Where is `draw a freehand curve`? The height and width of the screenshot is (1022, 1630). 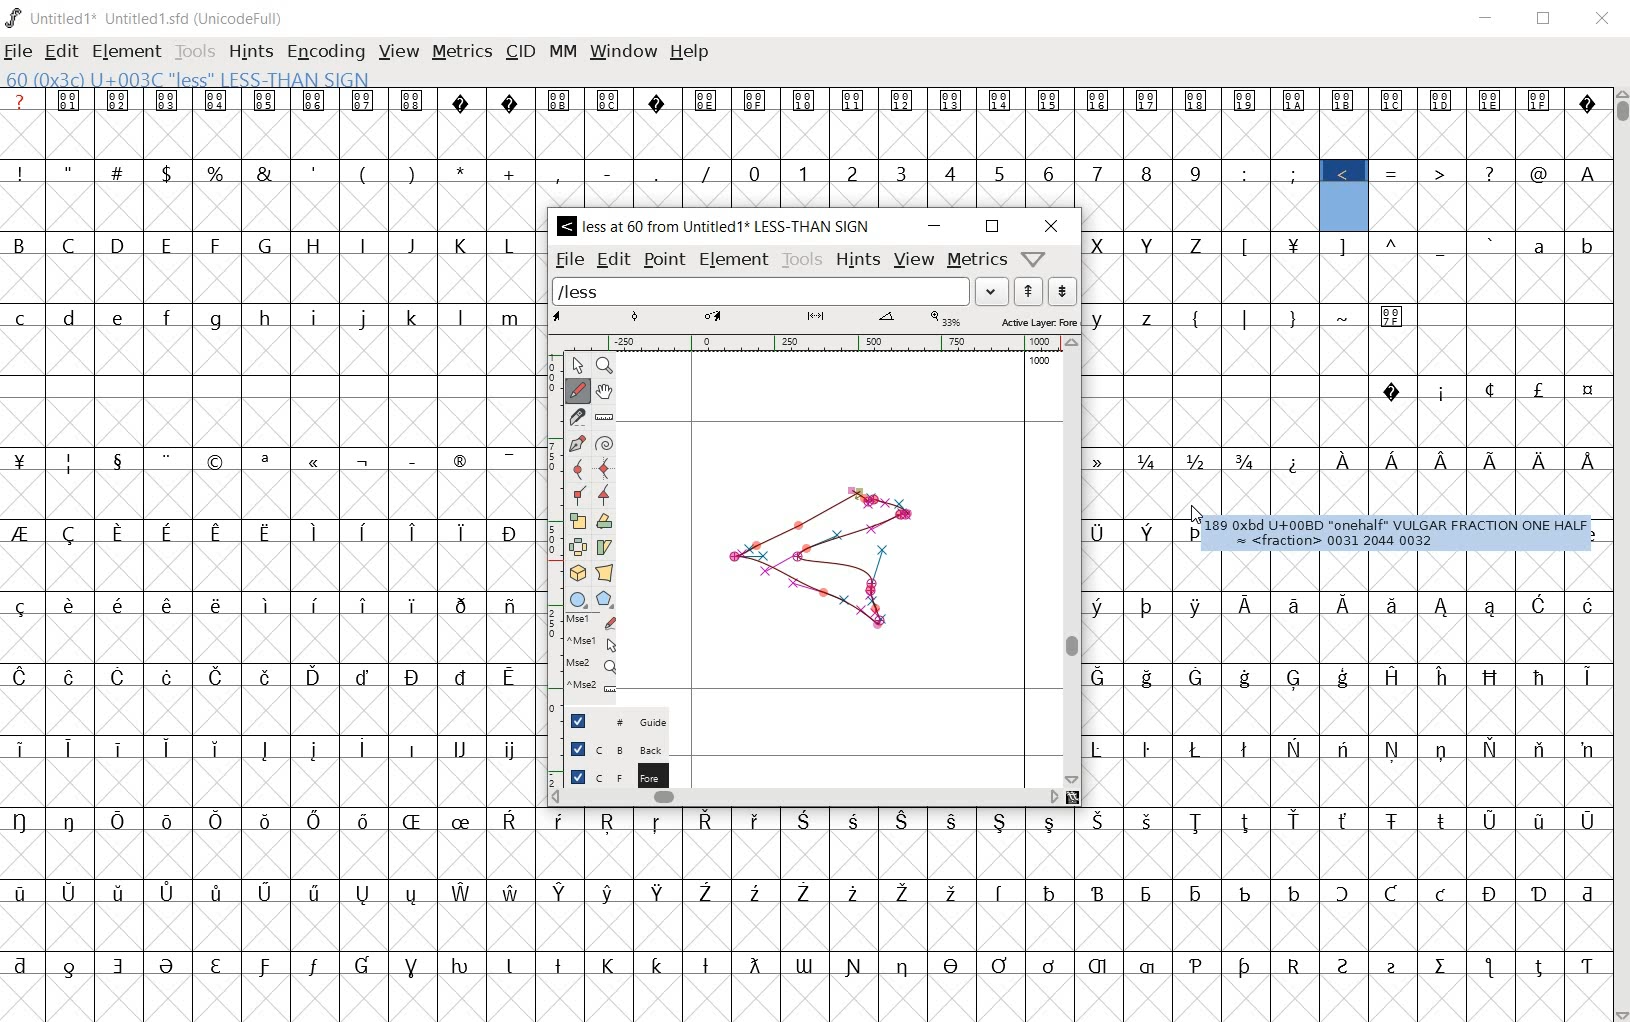 draw a freehand curve is located at coordinates (578, 390).